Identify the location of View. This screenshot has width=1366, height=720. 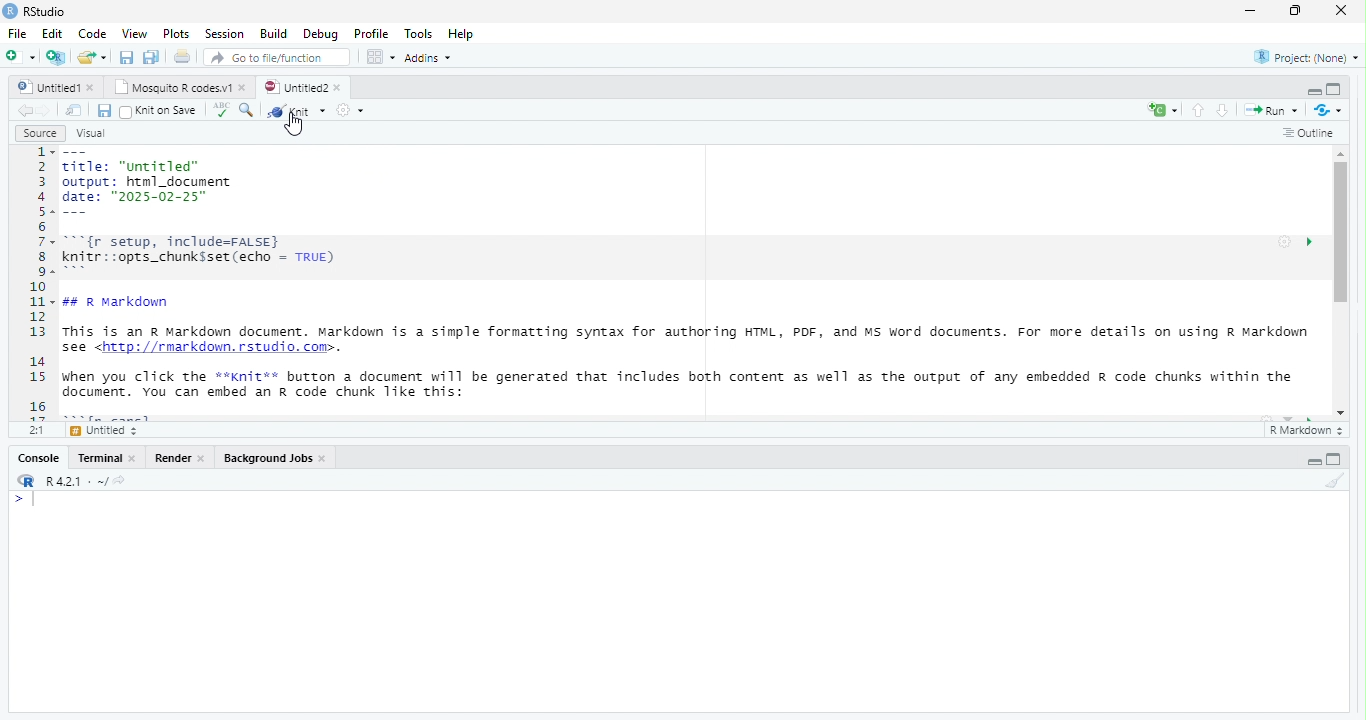
(134, 33).